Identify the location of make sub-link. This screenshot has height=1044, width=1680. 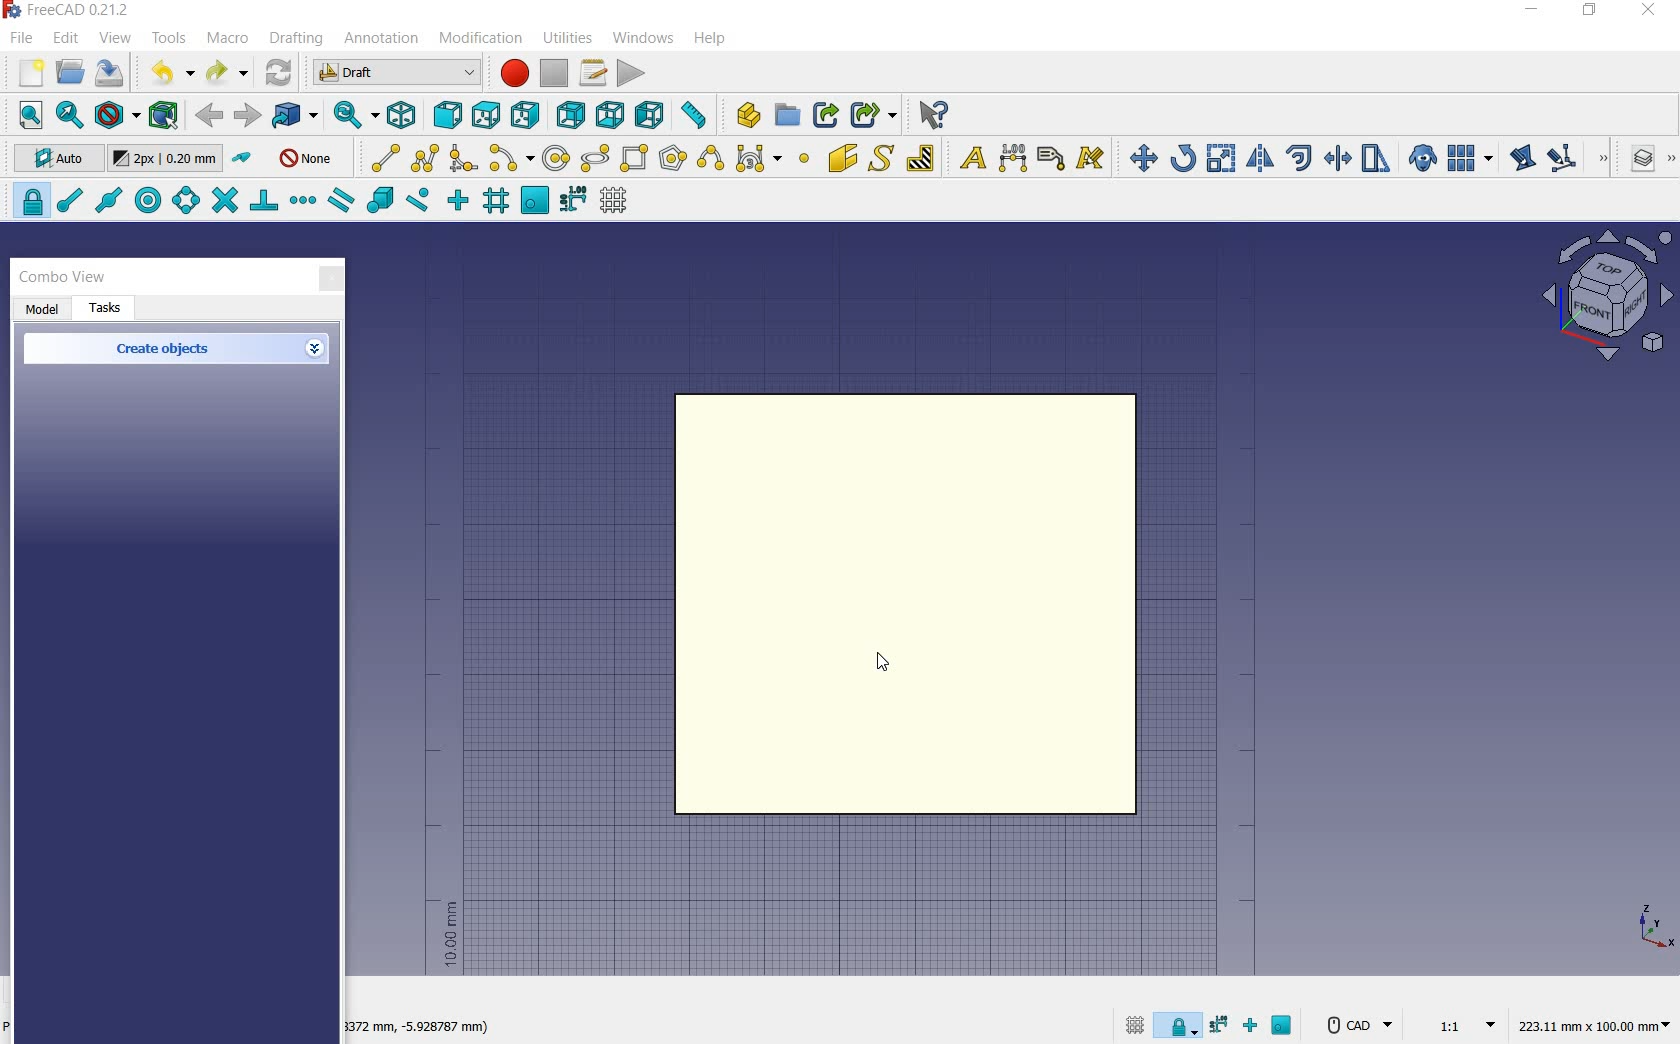
(871, 115).